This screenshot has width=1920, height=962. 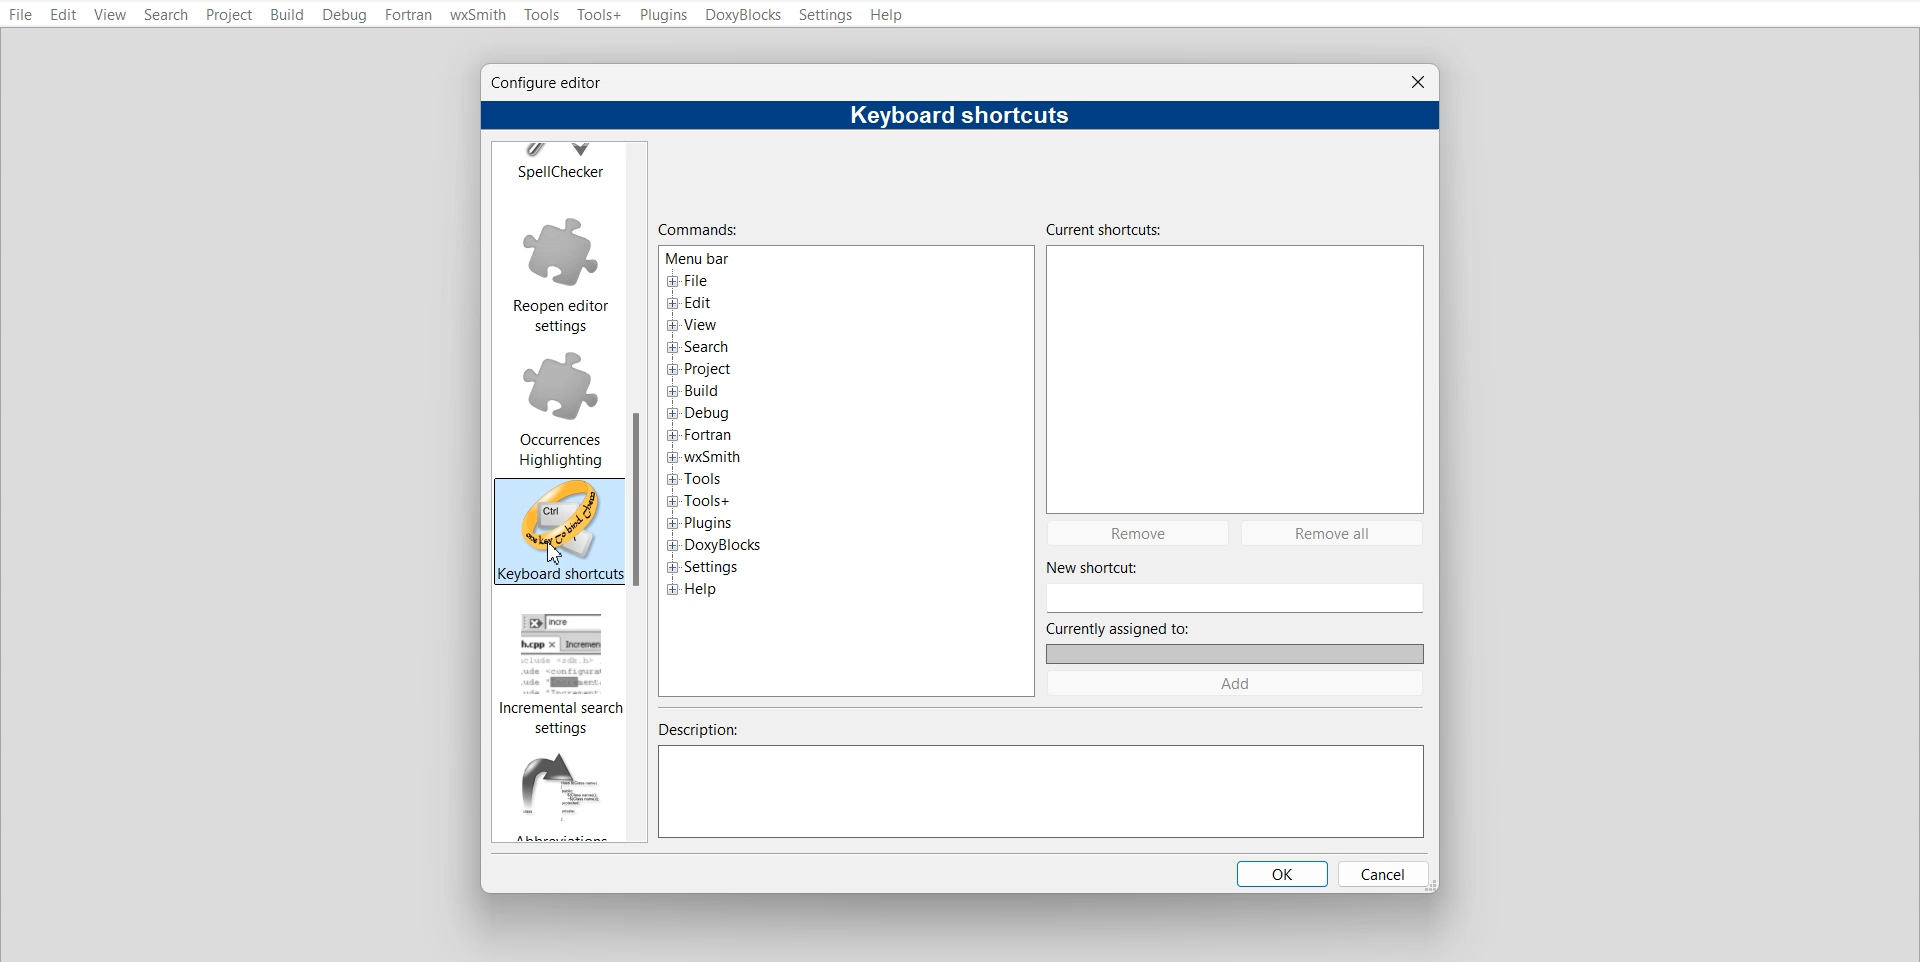 What do you see at coordinates (1233, 585) in the screenshot?
I see `New shortcuts` at bounding box center [1233, 585].